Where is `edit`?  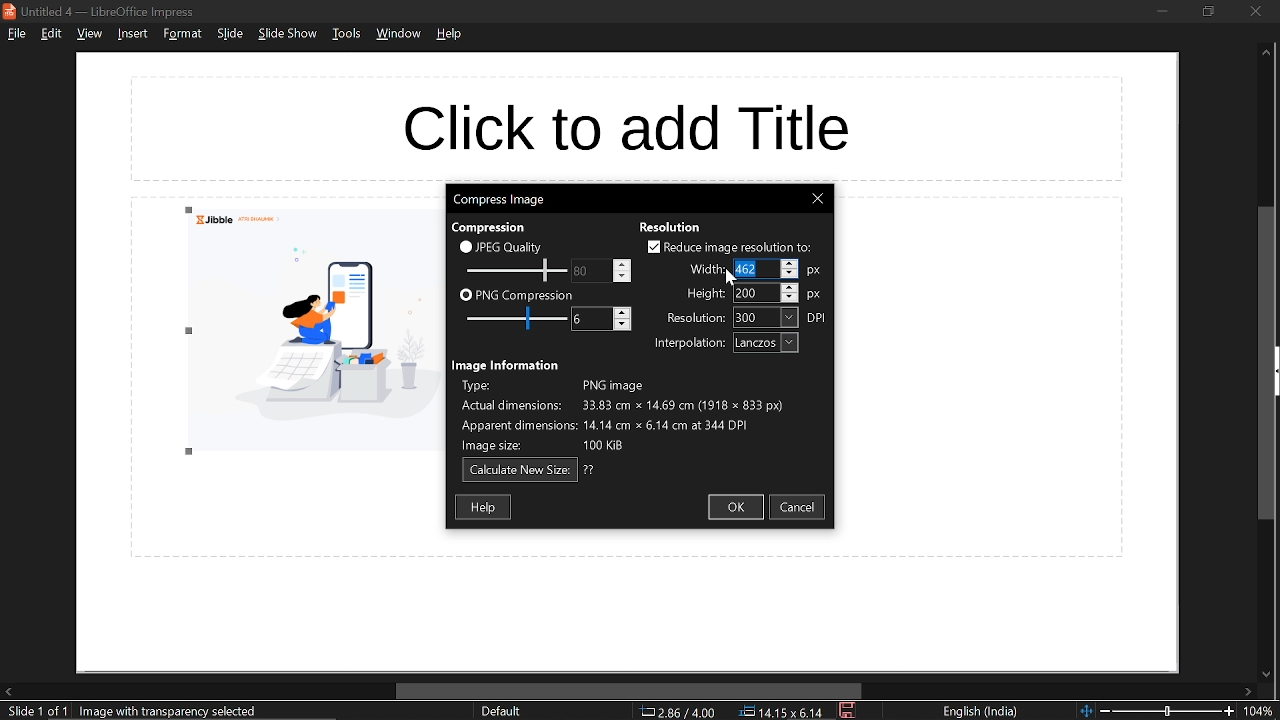
edit is located at coordinates (53, 33).